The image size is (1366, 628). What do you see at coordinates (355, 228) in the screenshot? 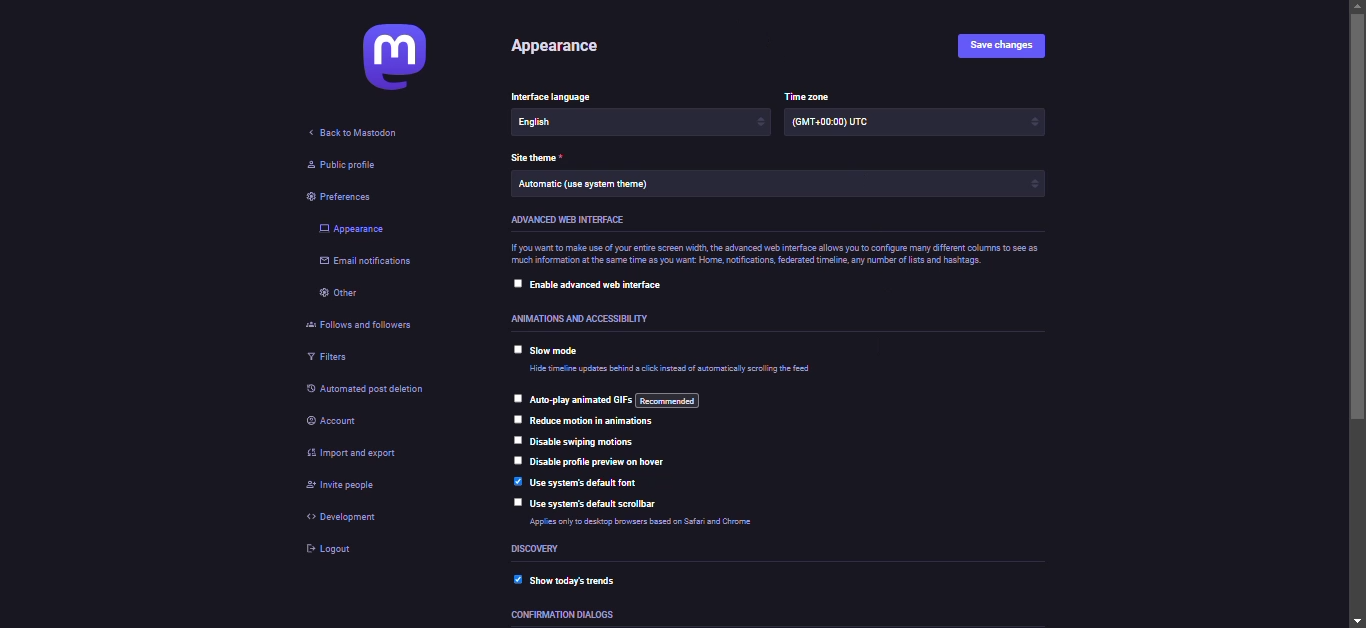
I see `appearance` at bounding box center [355, 228].